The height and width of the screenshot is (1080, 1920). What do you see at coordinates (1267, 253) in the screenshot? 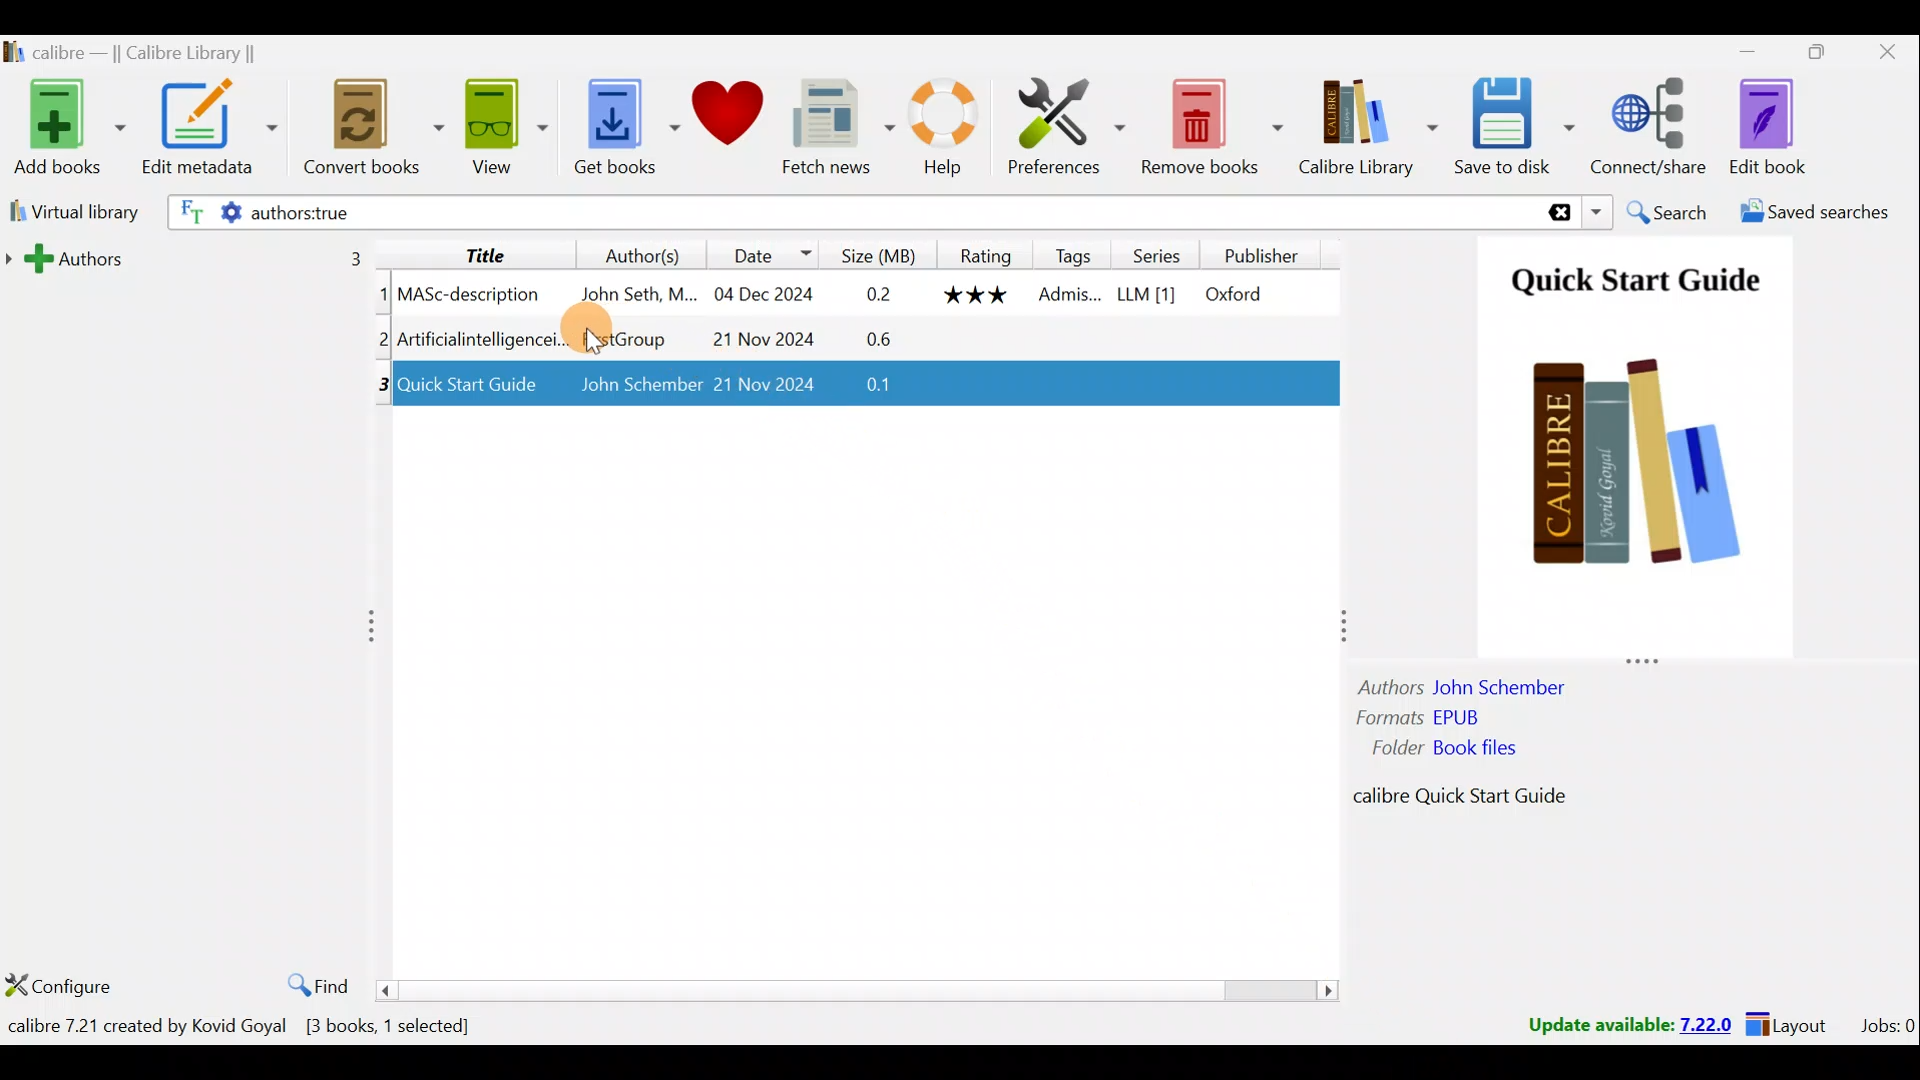
I see `Publisher` at bounding box center [1267, 253].